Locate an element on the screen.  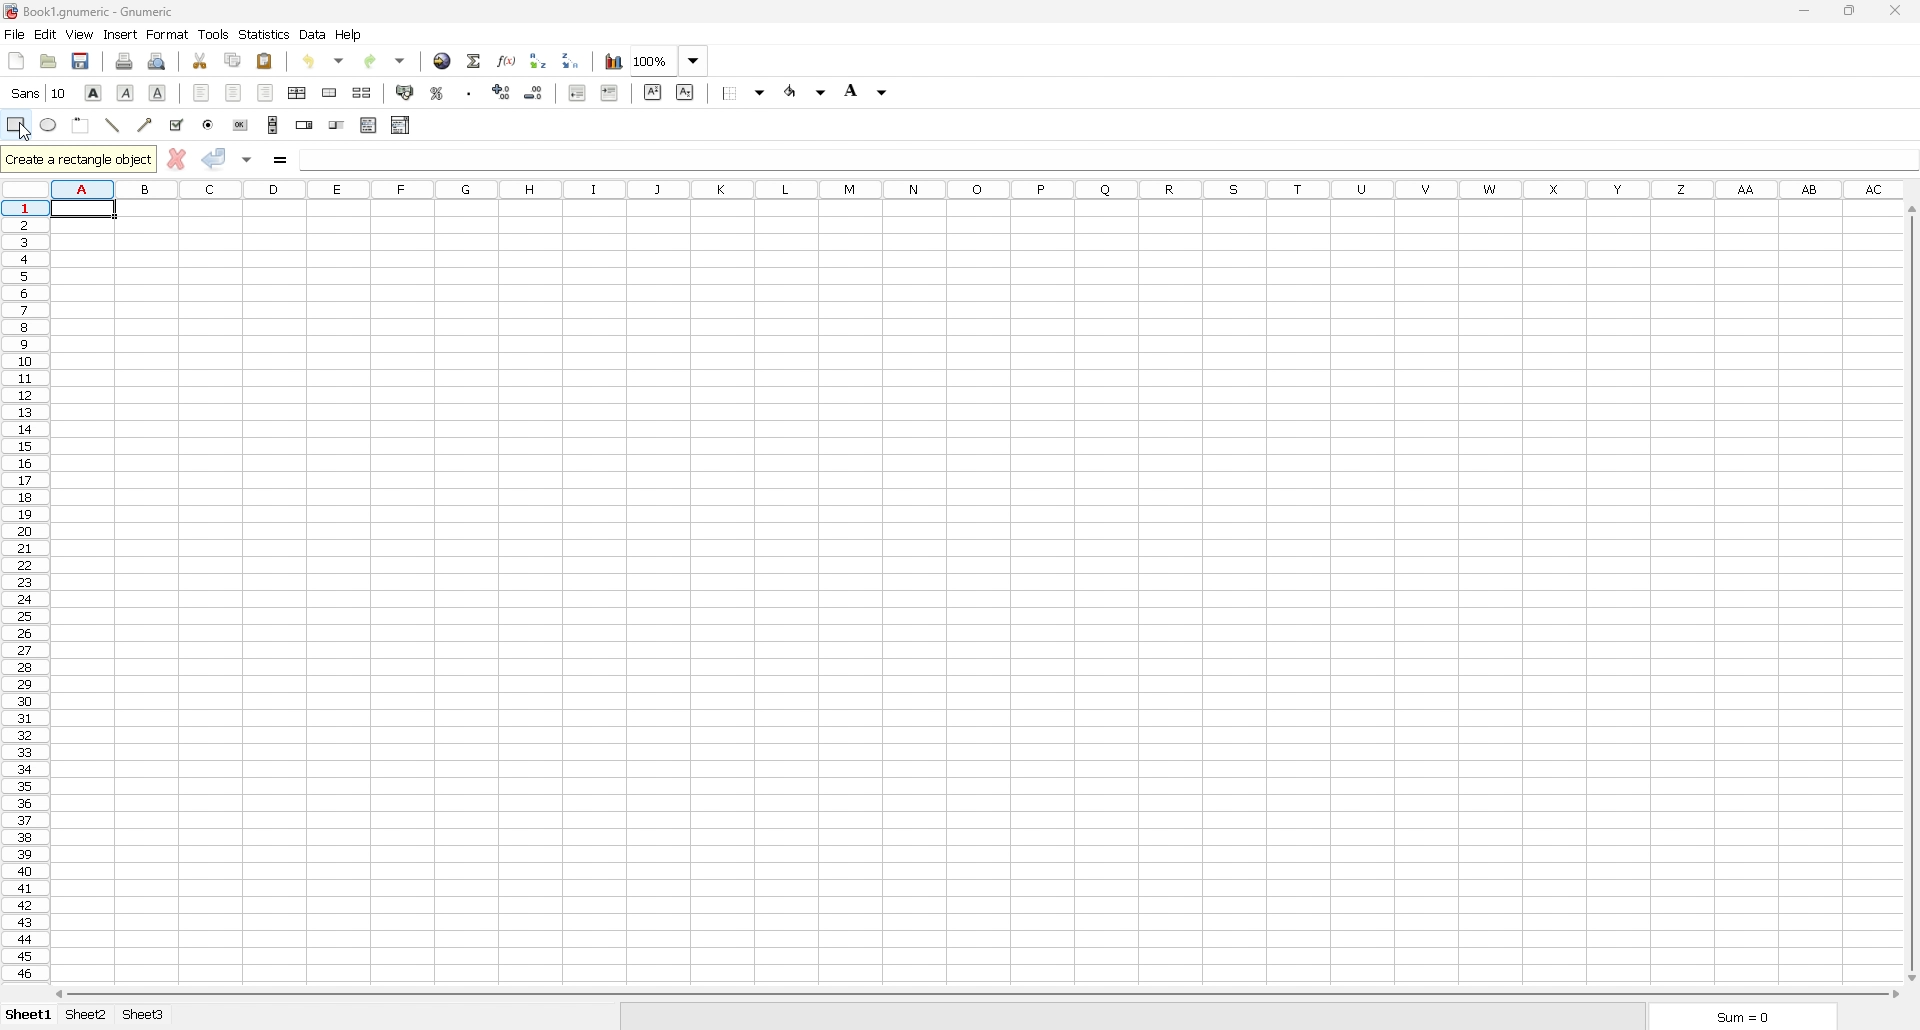
zoom is located at coordinates (669, 60).